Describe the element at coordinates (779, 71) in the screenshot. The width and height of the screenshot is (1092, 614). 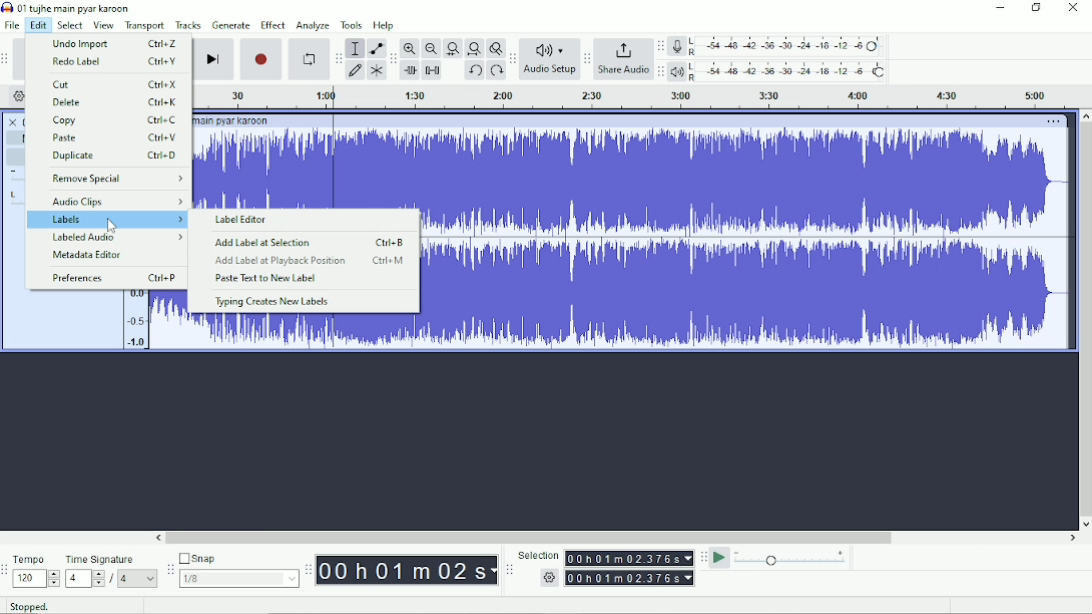
I see `Playback meter` at that location.